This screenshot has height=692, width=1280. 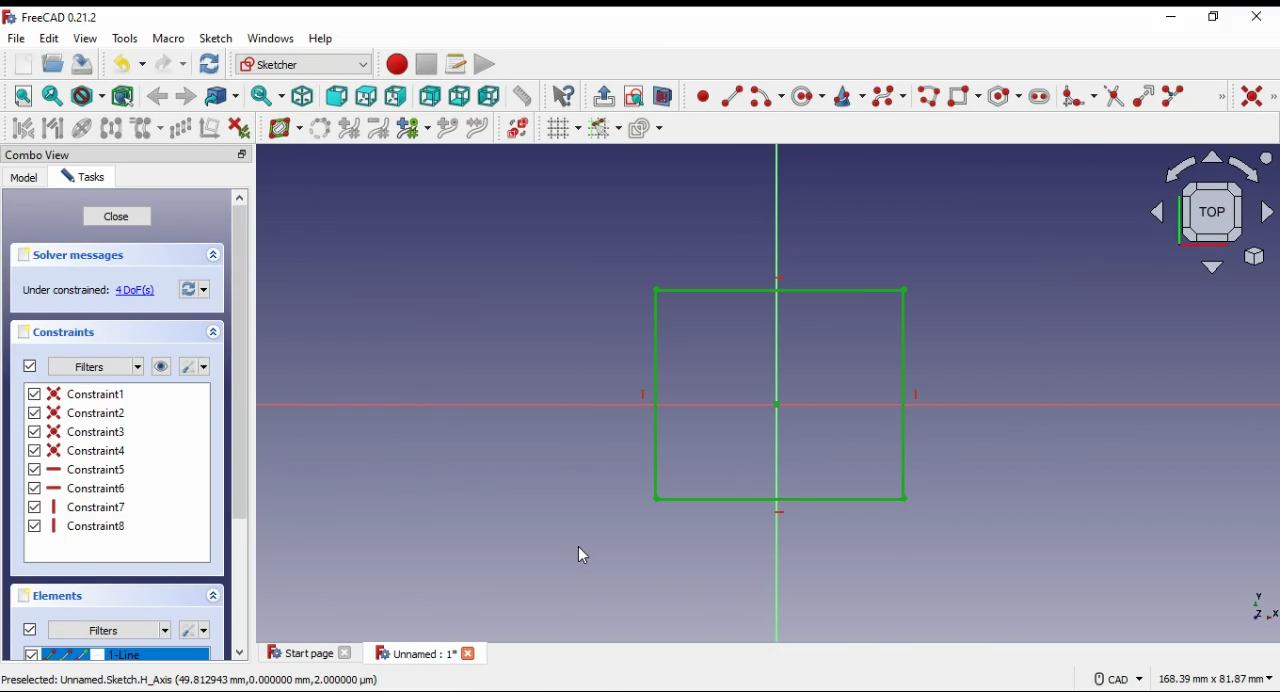 I want to click on right, so click(x=395, y=96).